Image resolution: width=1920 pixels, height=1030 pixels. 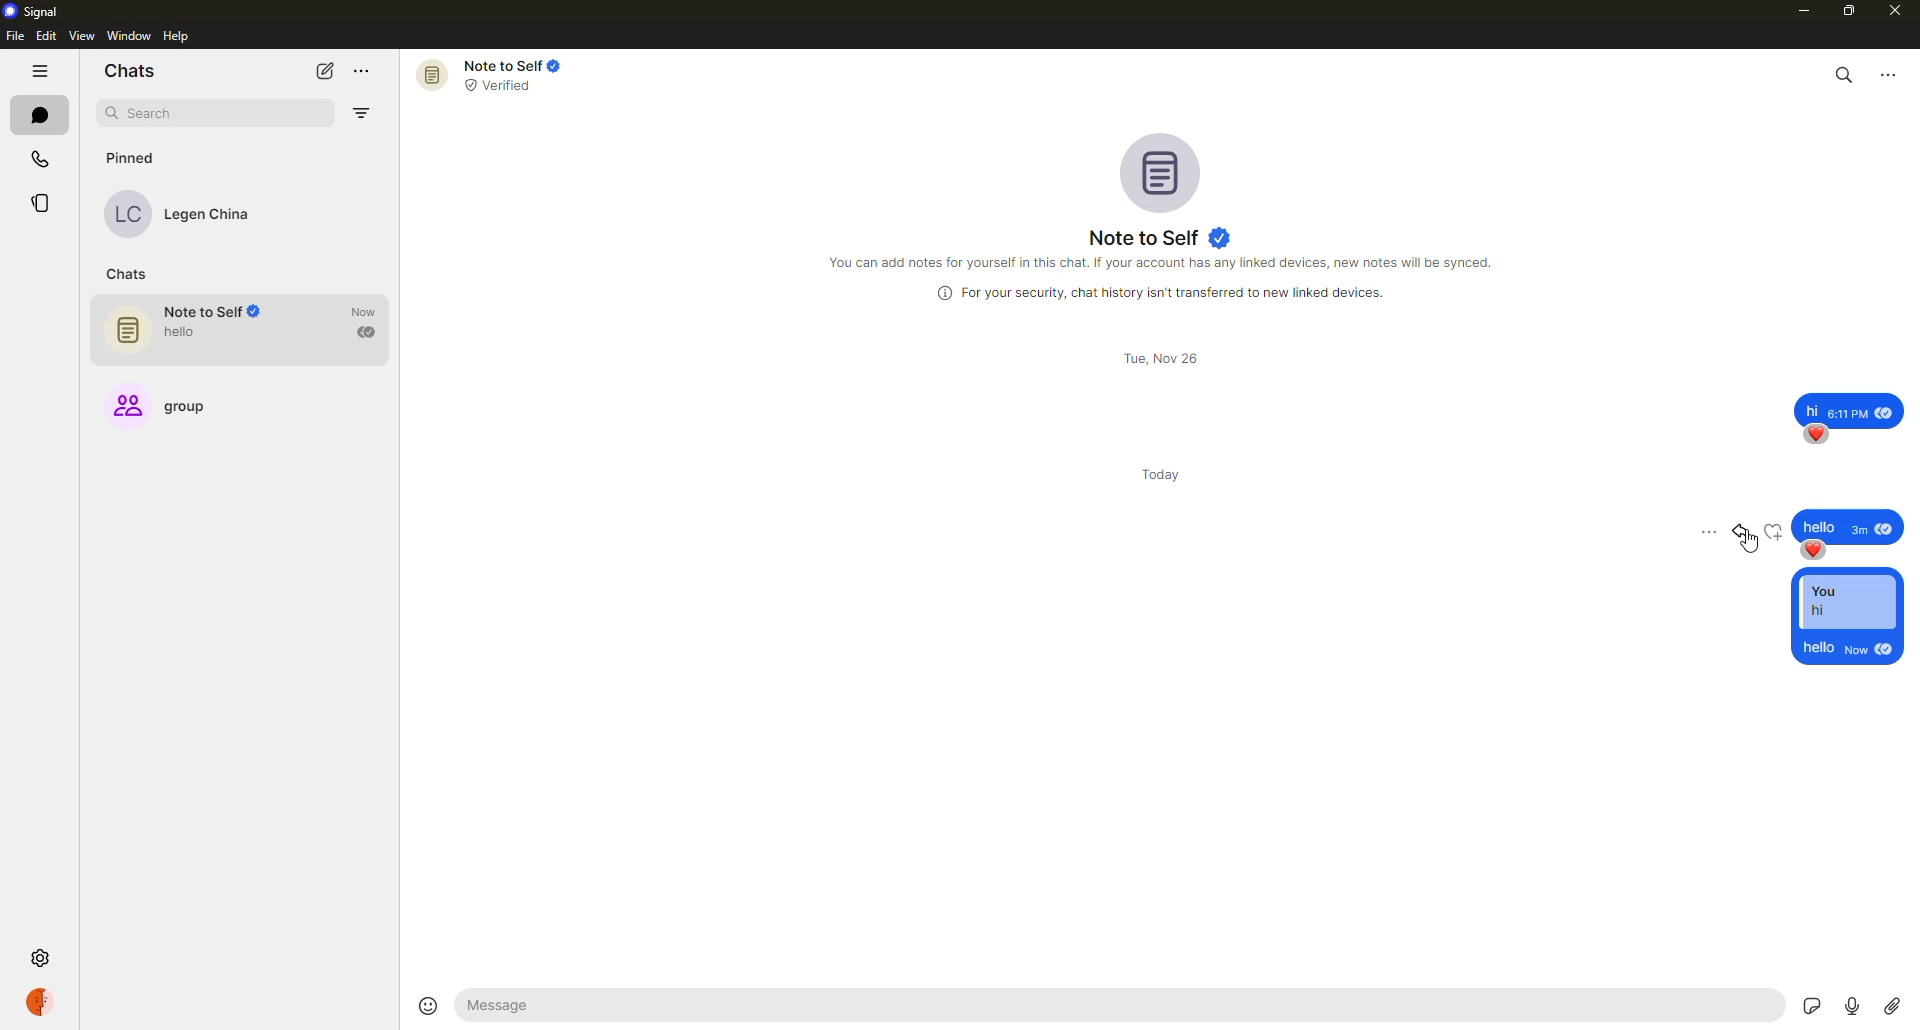 What do you see at coordinates (363, 116) in the screenshot?
I see `filter` at bounding box center [363, 116].